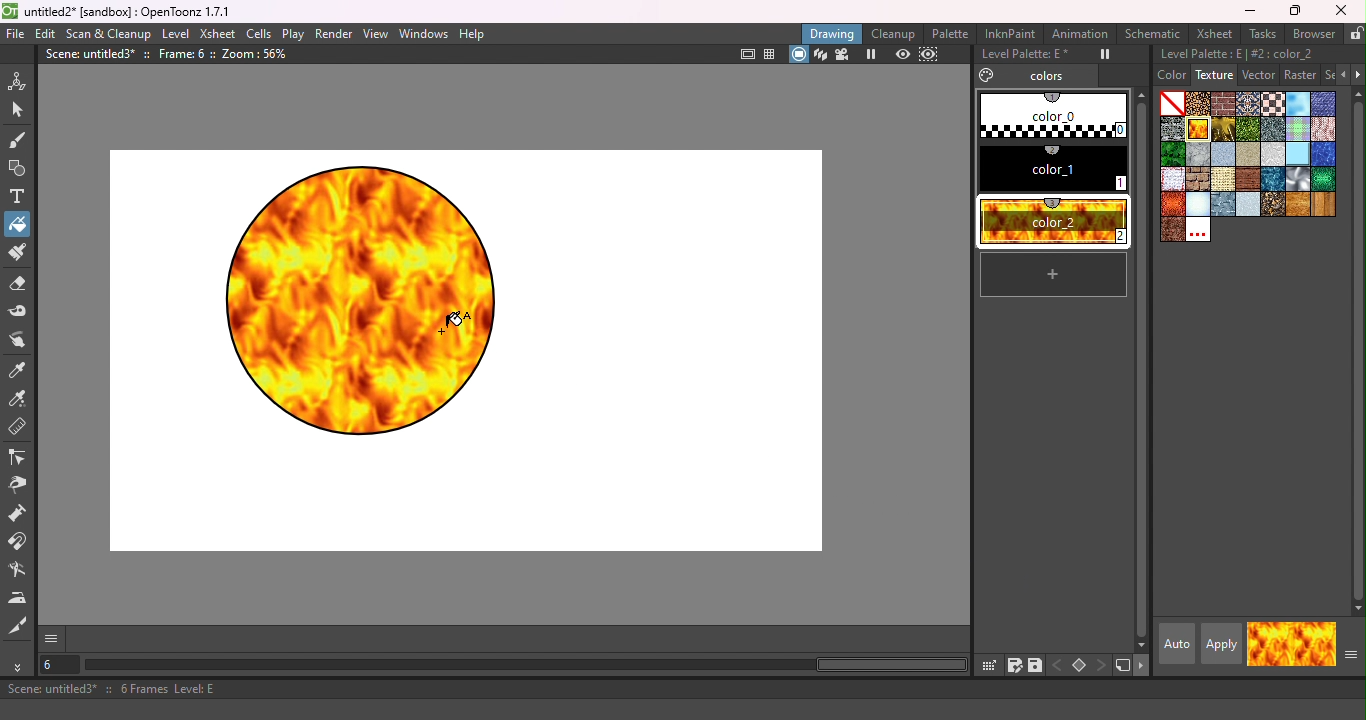 The image size is (1366, 720). I want to click on Play, so click(294, 33).